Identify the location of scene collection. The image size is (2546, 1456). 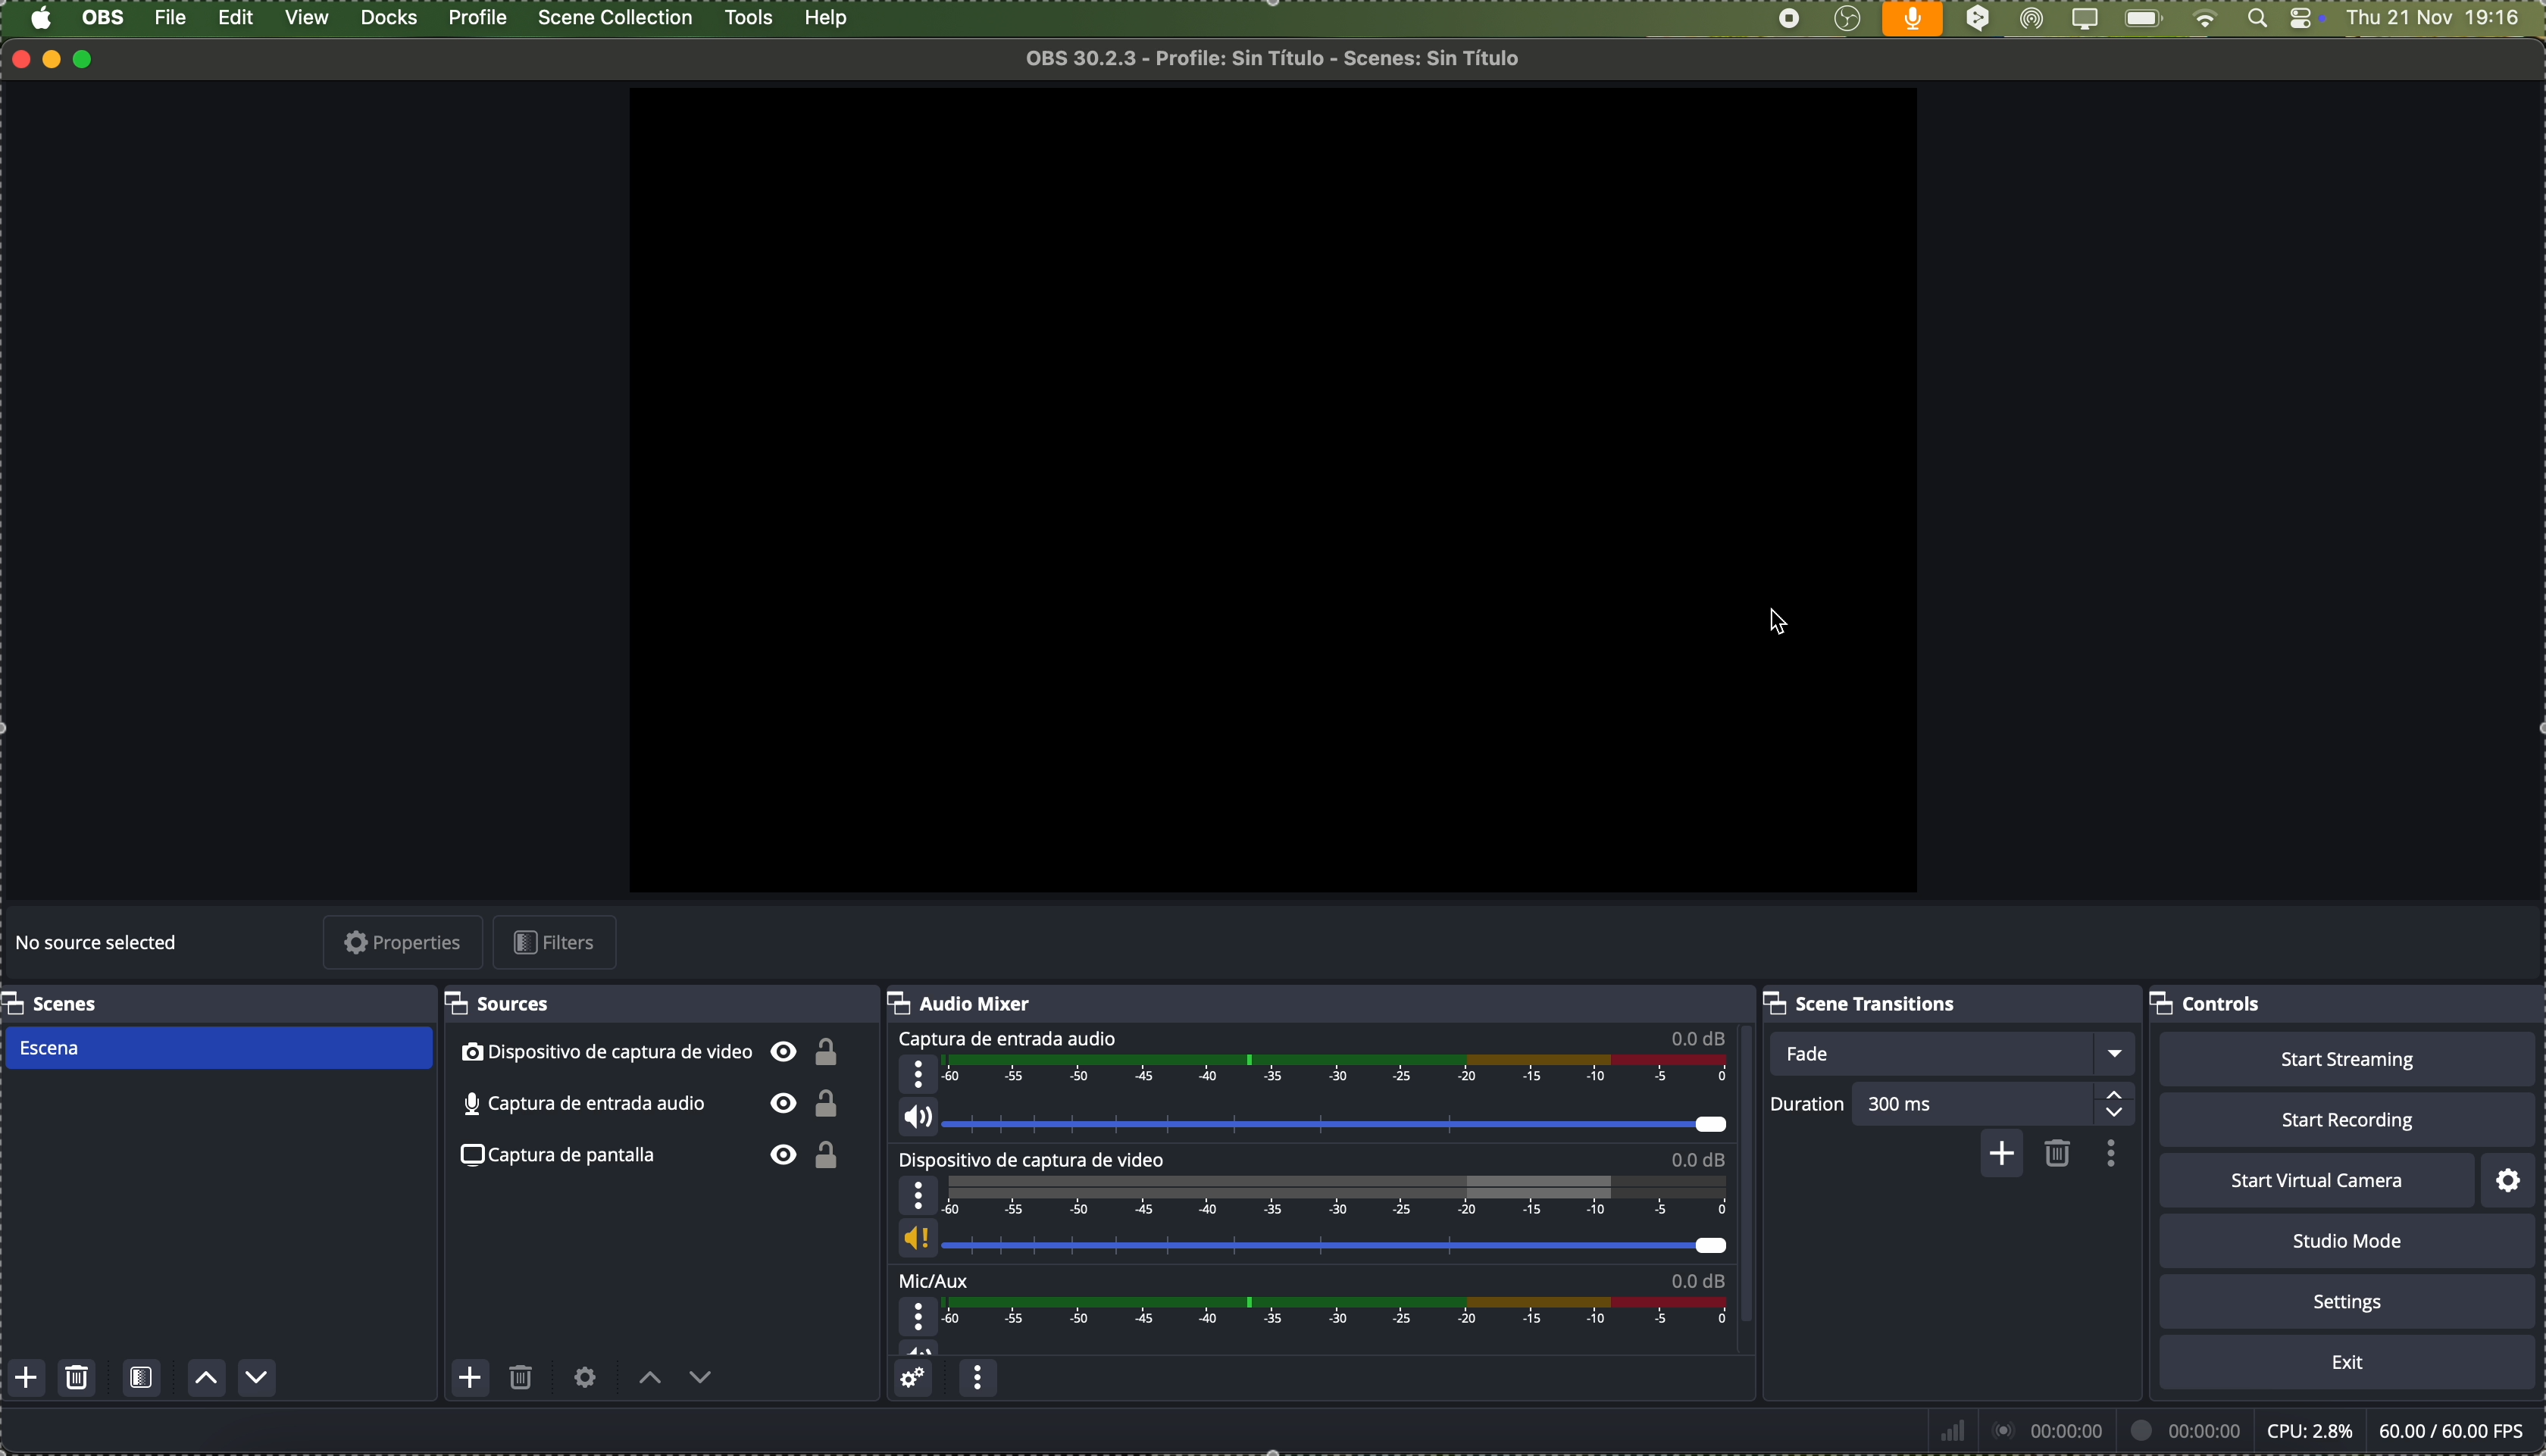
(617, 18).